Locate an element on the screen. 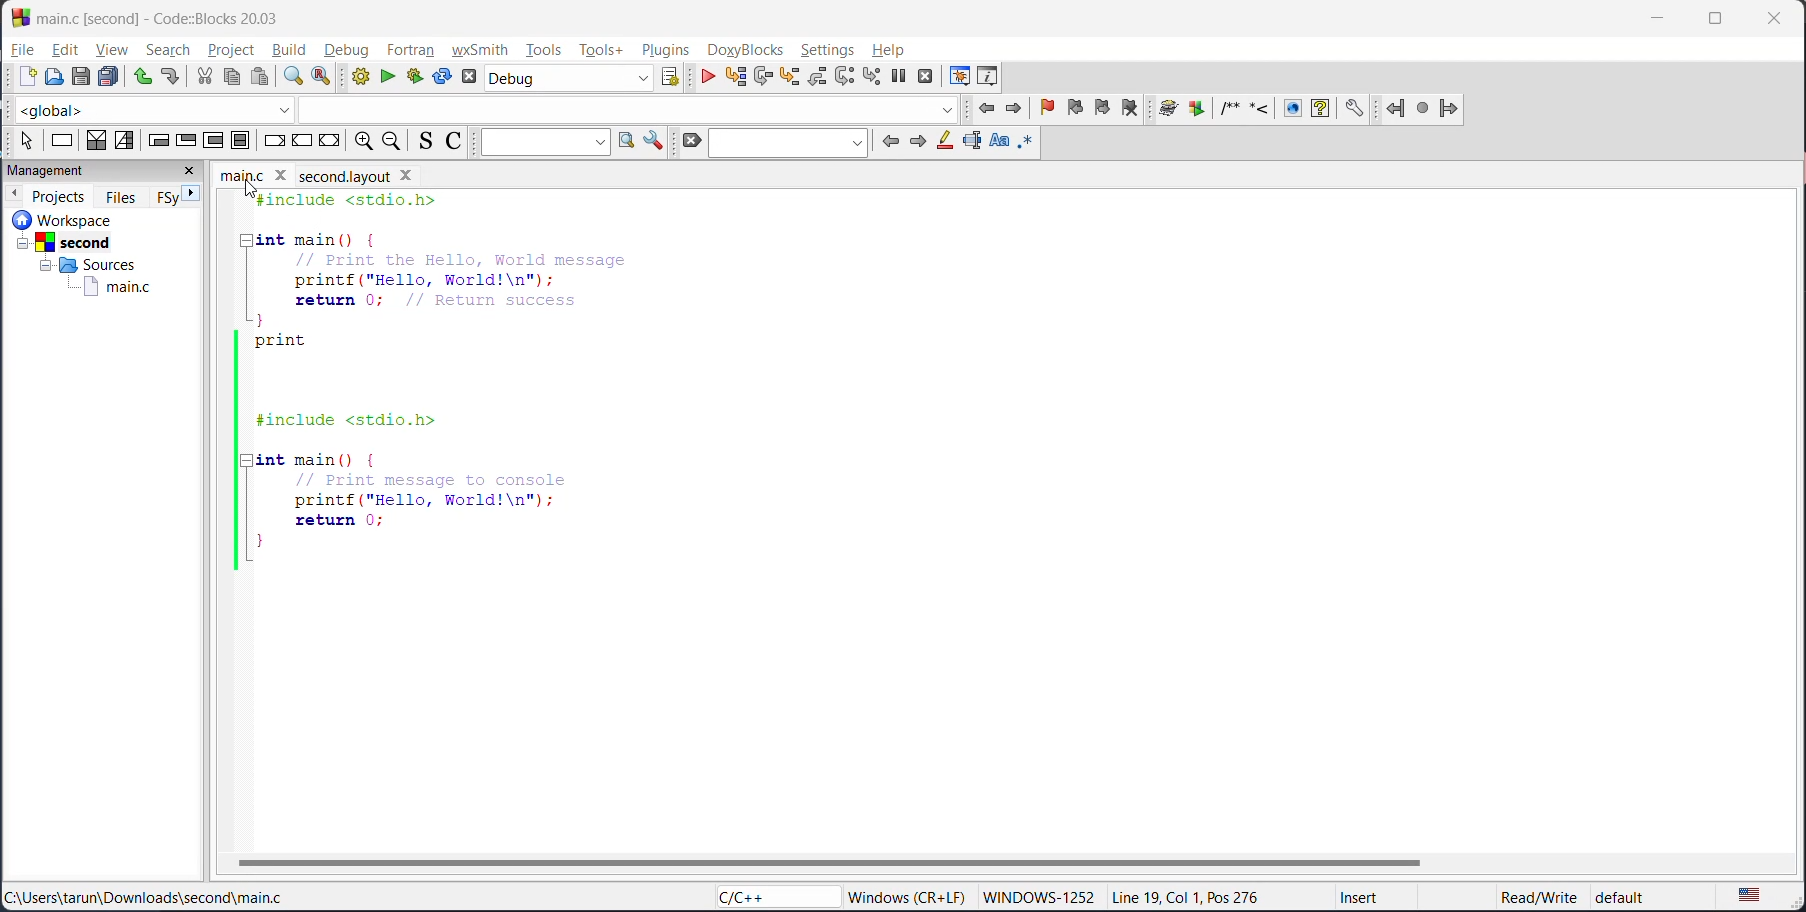 Image resolution: width=1806 pixels, height=912 pixels. break instruction is located at coordinates (271, 141).